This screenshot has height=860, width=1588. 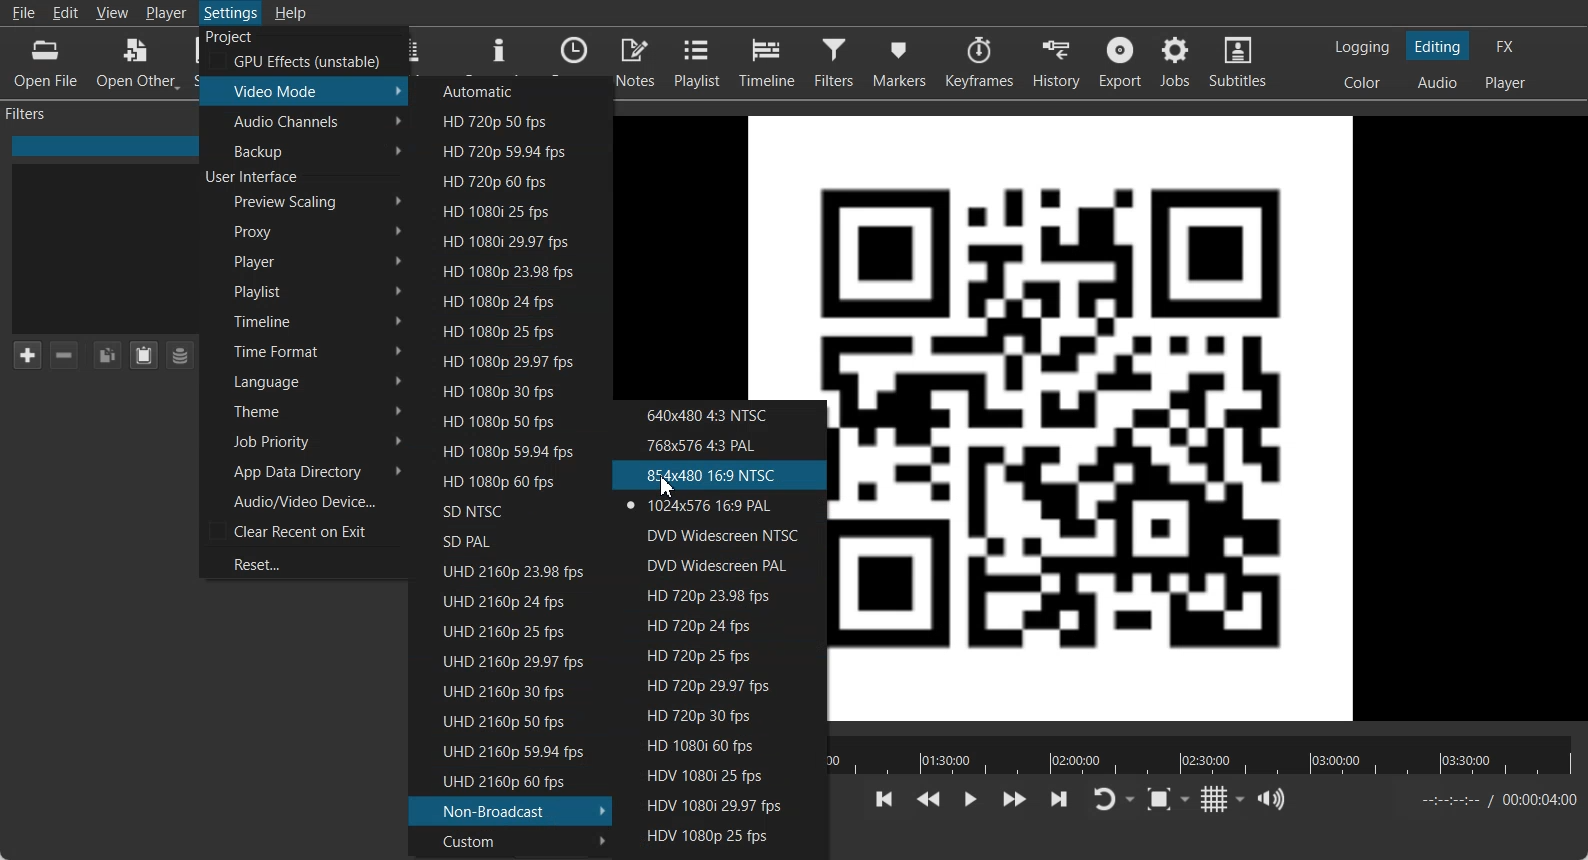 What do you see at coordinates (511, 121) in the screenshot?
I see `HD 720p 50 fps` at bounding box center [511, 121].